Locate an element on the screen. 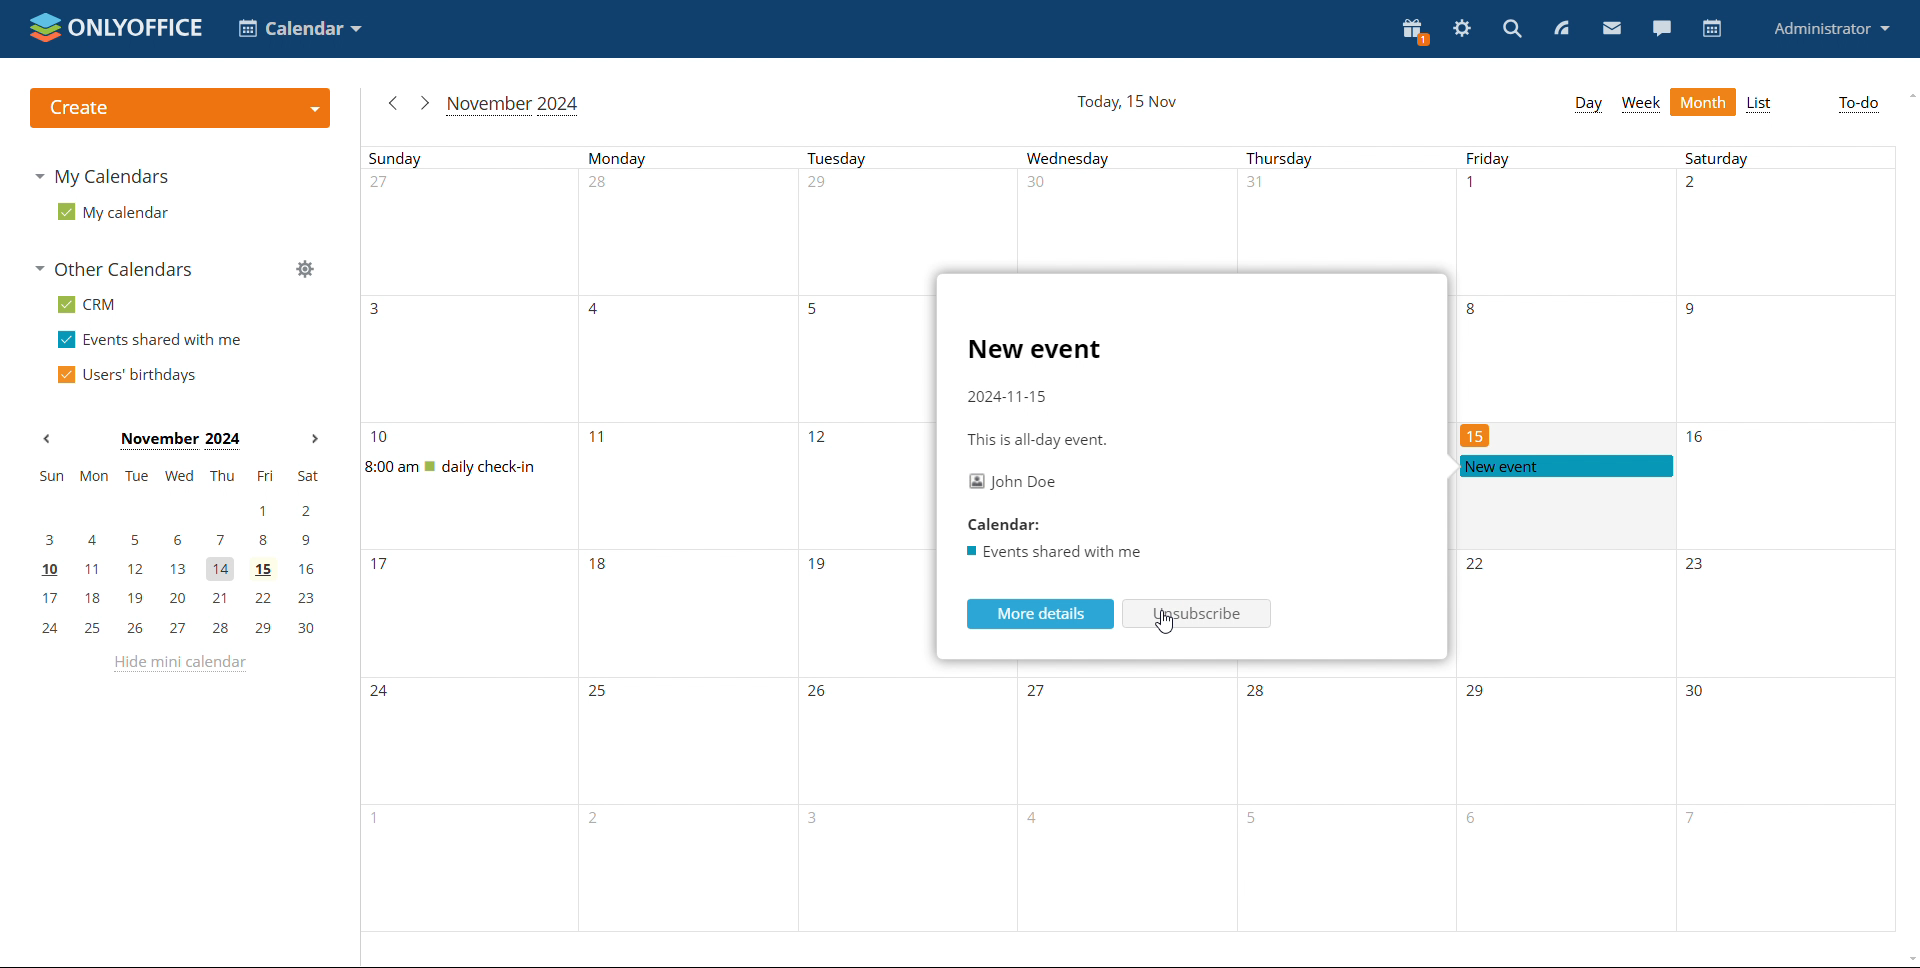 The image size is (1920, 968). hide mini calendar is located at coordinates (179, 665).